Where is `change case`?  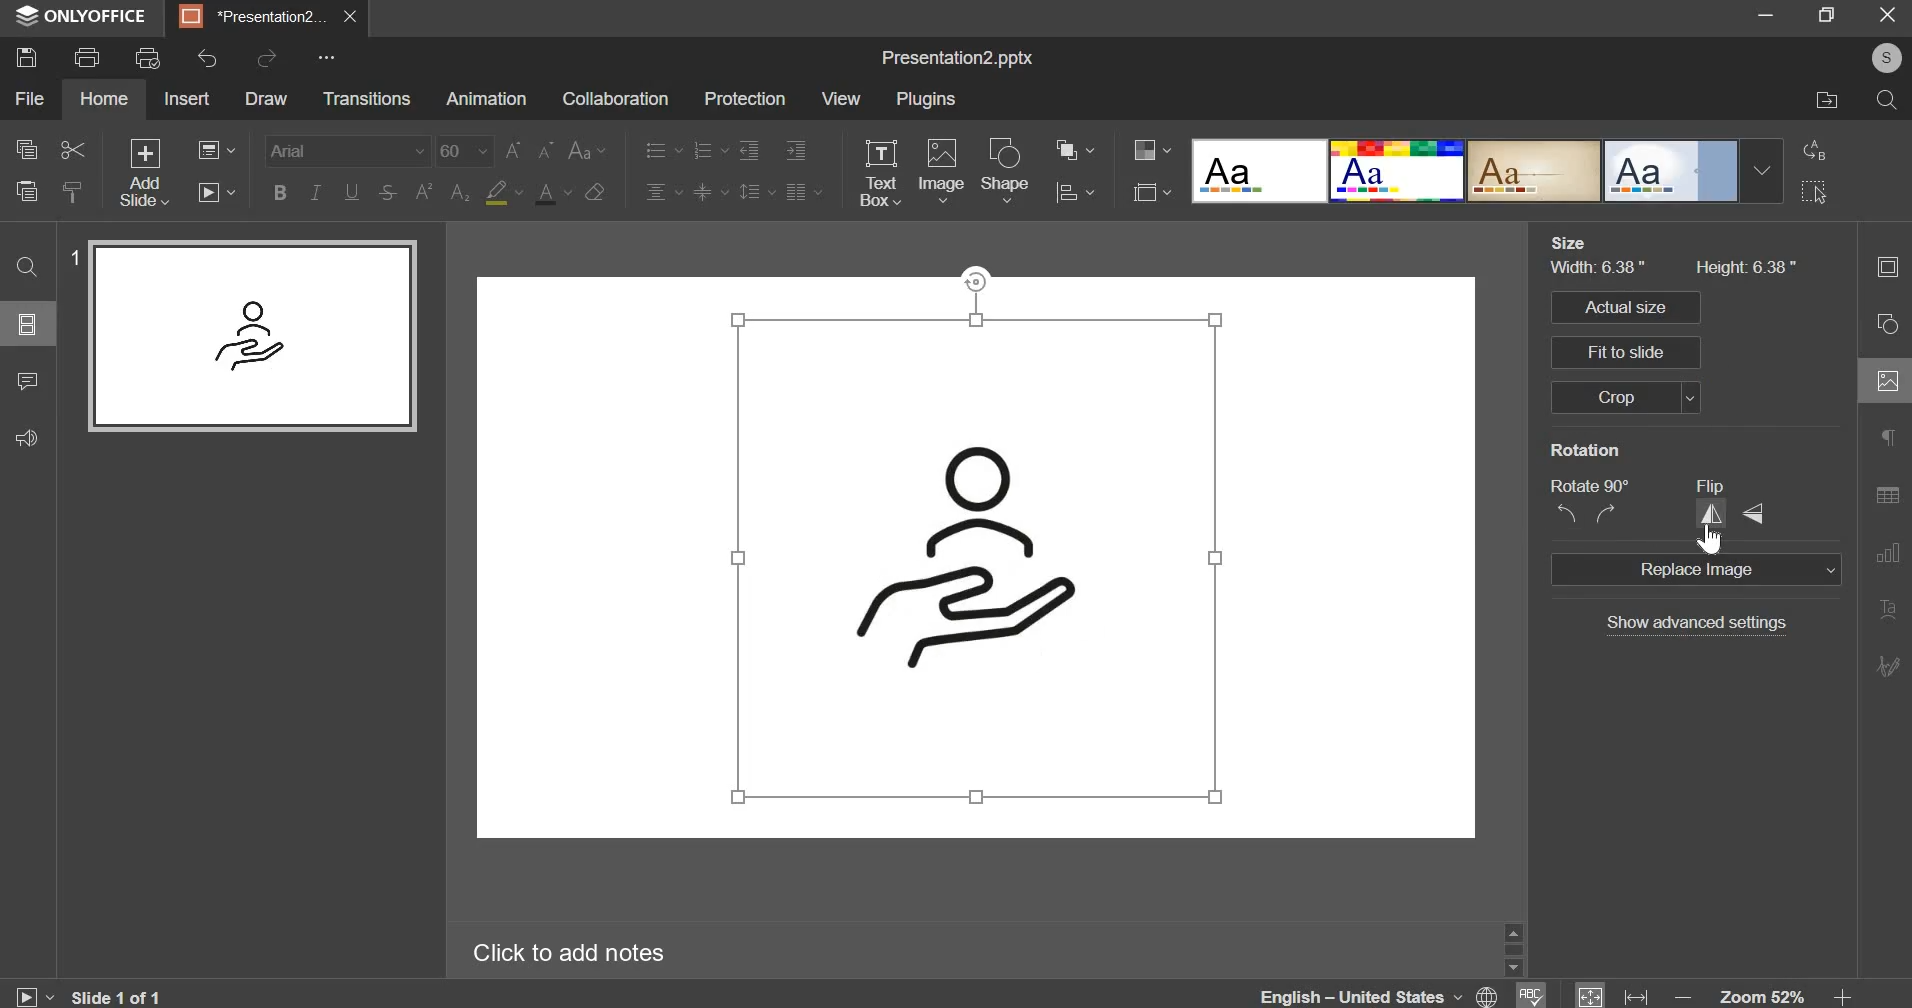
change case is located at coordinates (586, 150).